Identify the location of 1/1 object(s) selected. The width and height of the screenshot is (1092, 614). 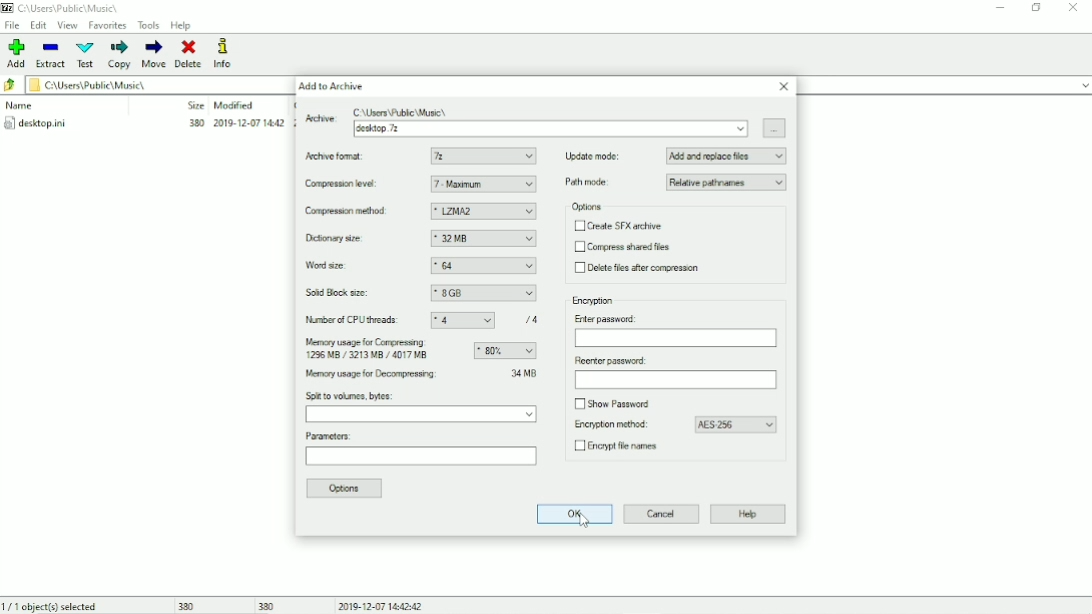
(53, 605).